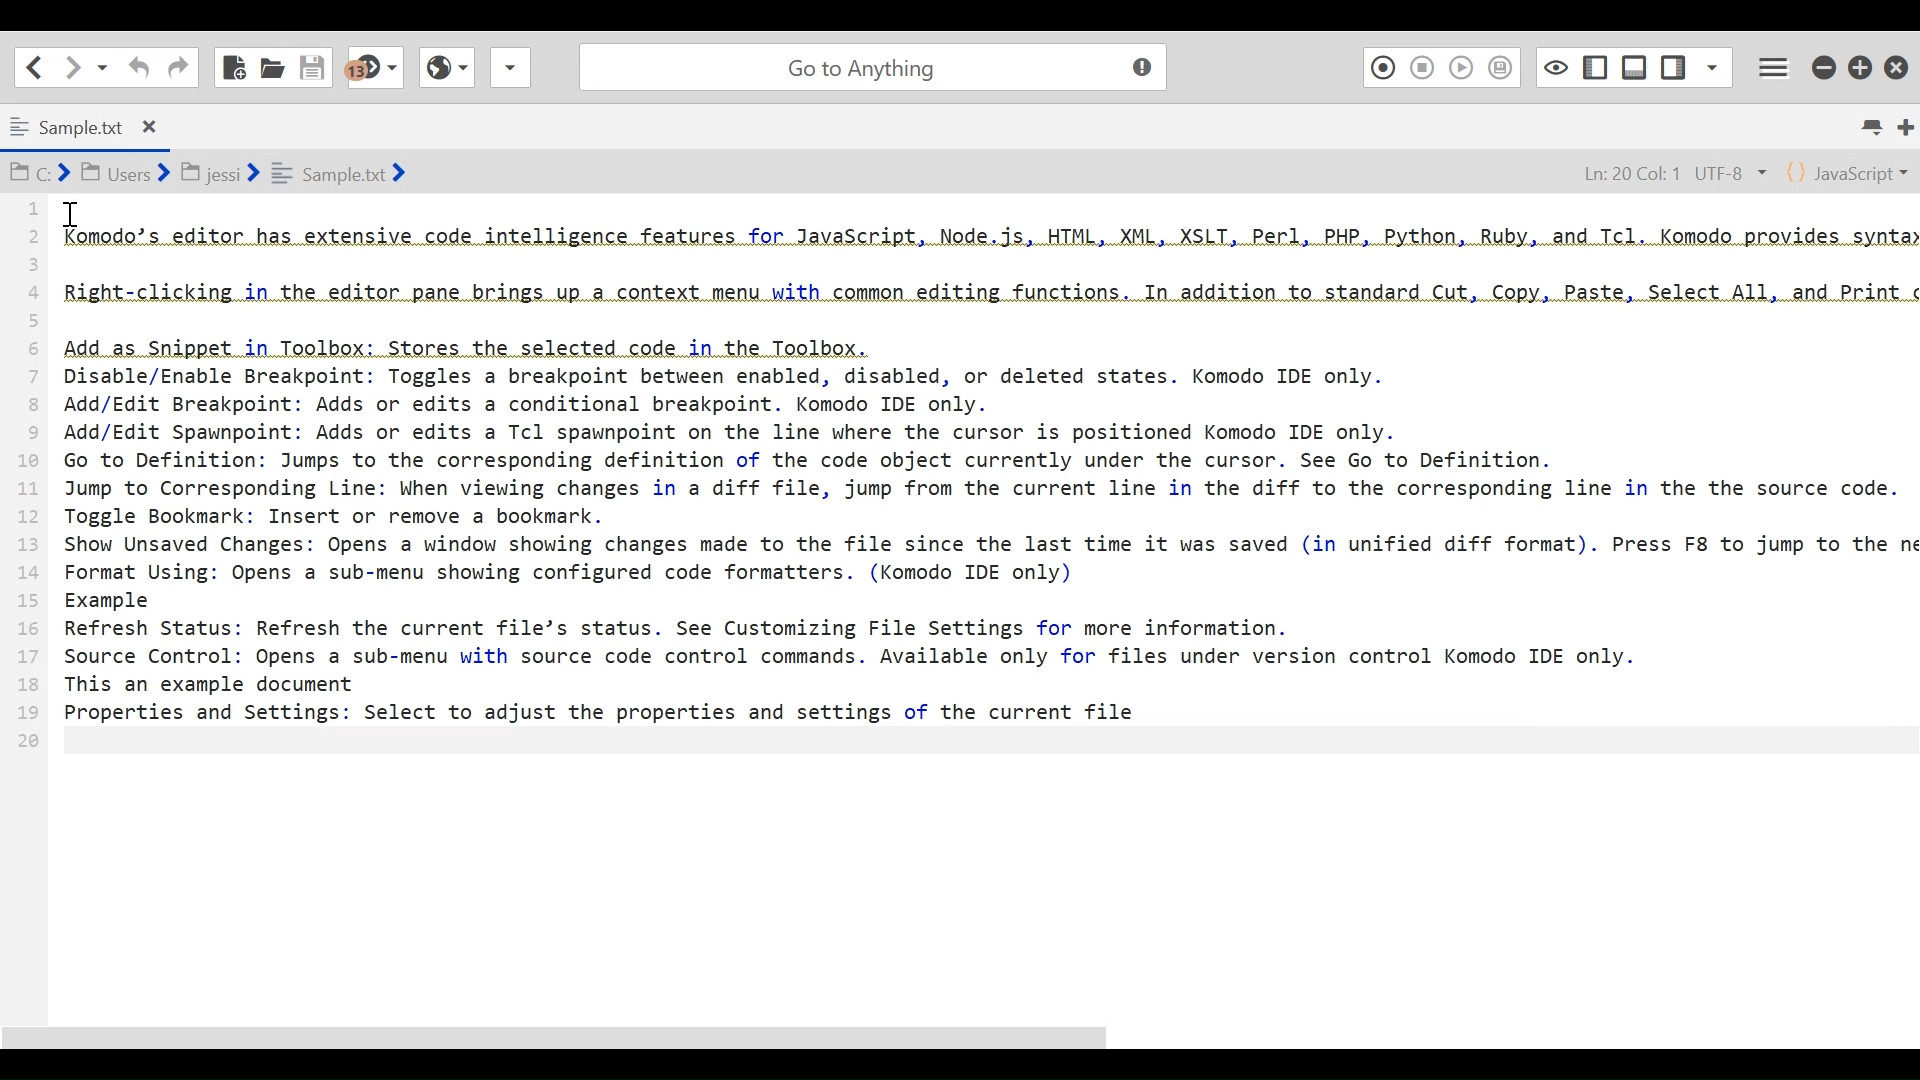 This screenshot has width=1920, height=1080. What do you see at coordinates (1504, 66) in the screenshot?
I see `Save Macro to Toolboz as Superscript` at bounding box center [1504, 66].